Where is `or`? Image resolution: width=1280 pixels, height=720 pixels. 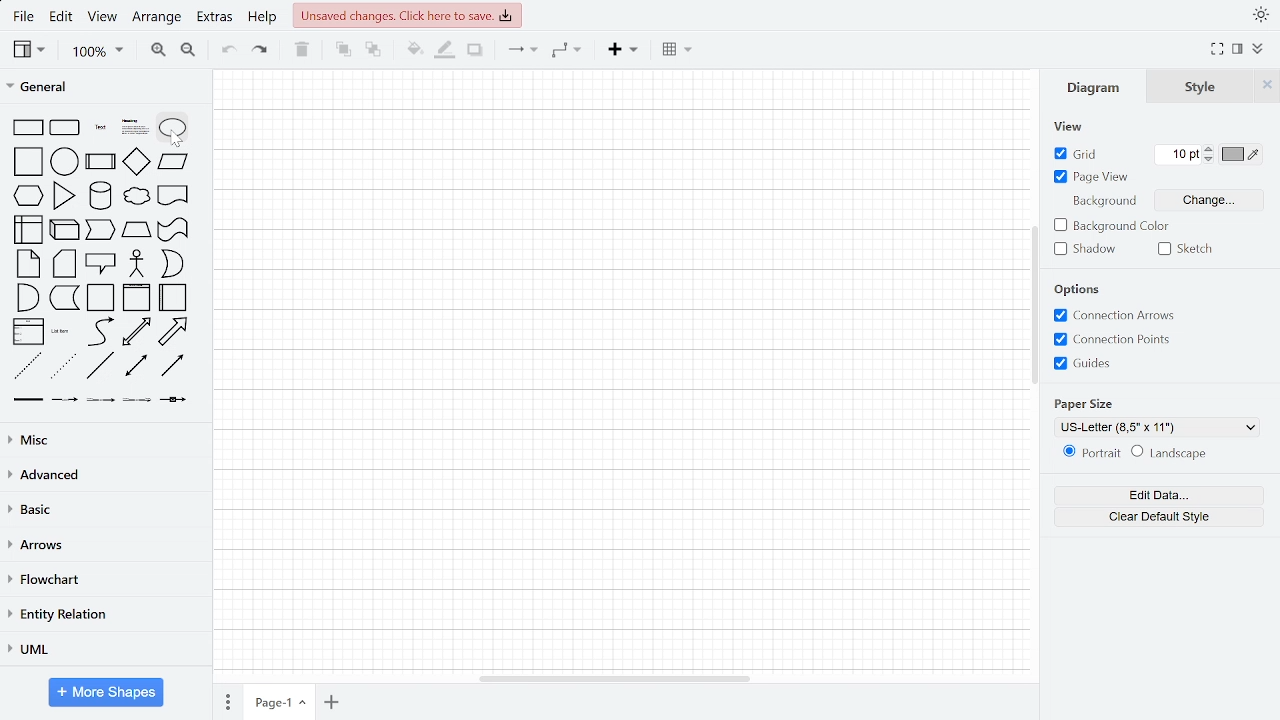
or is located at coordinates (171, 264).